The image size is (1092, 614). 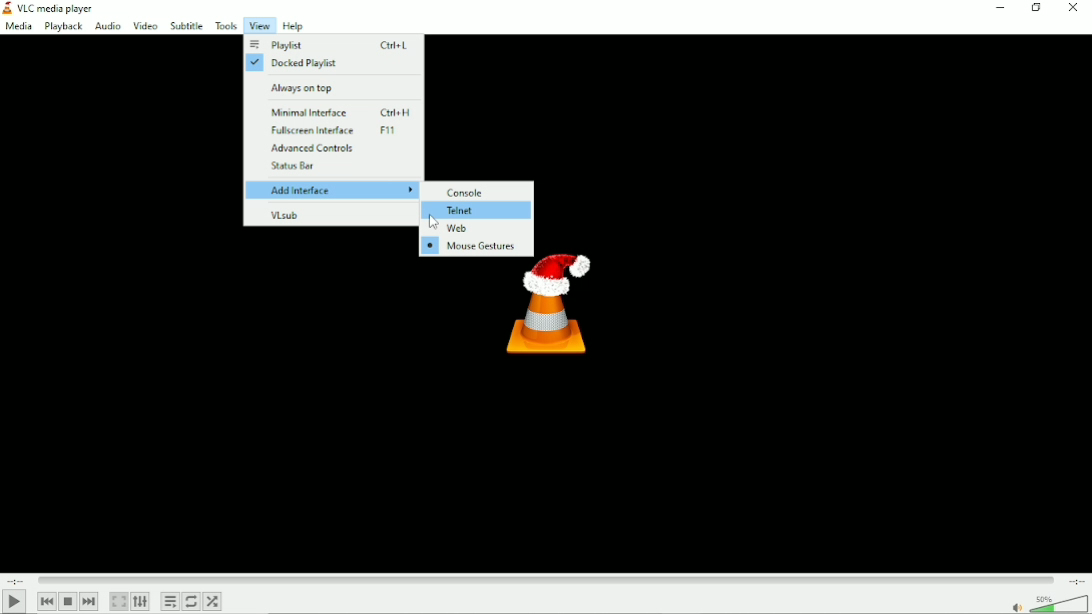 What do you see at coordinates (13, 580) in the screenshot?
I see `Elapsed time` at bounding box center [13, 580].